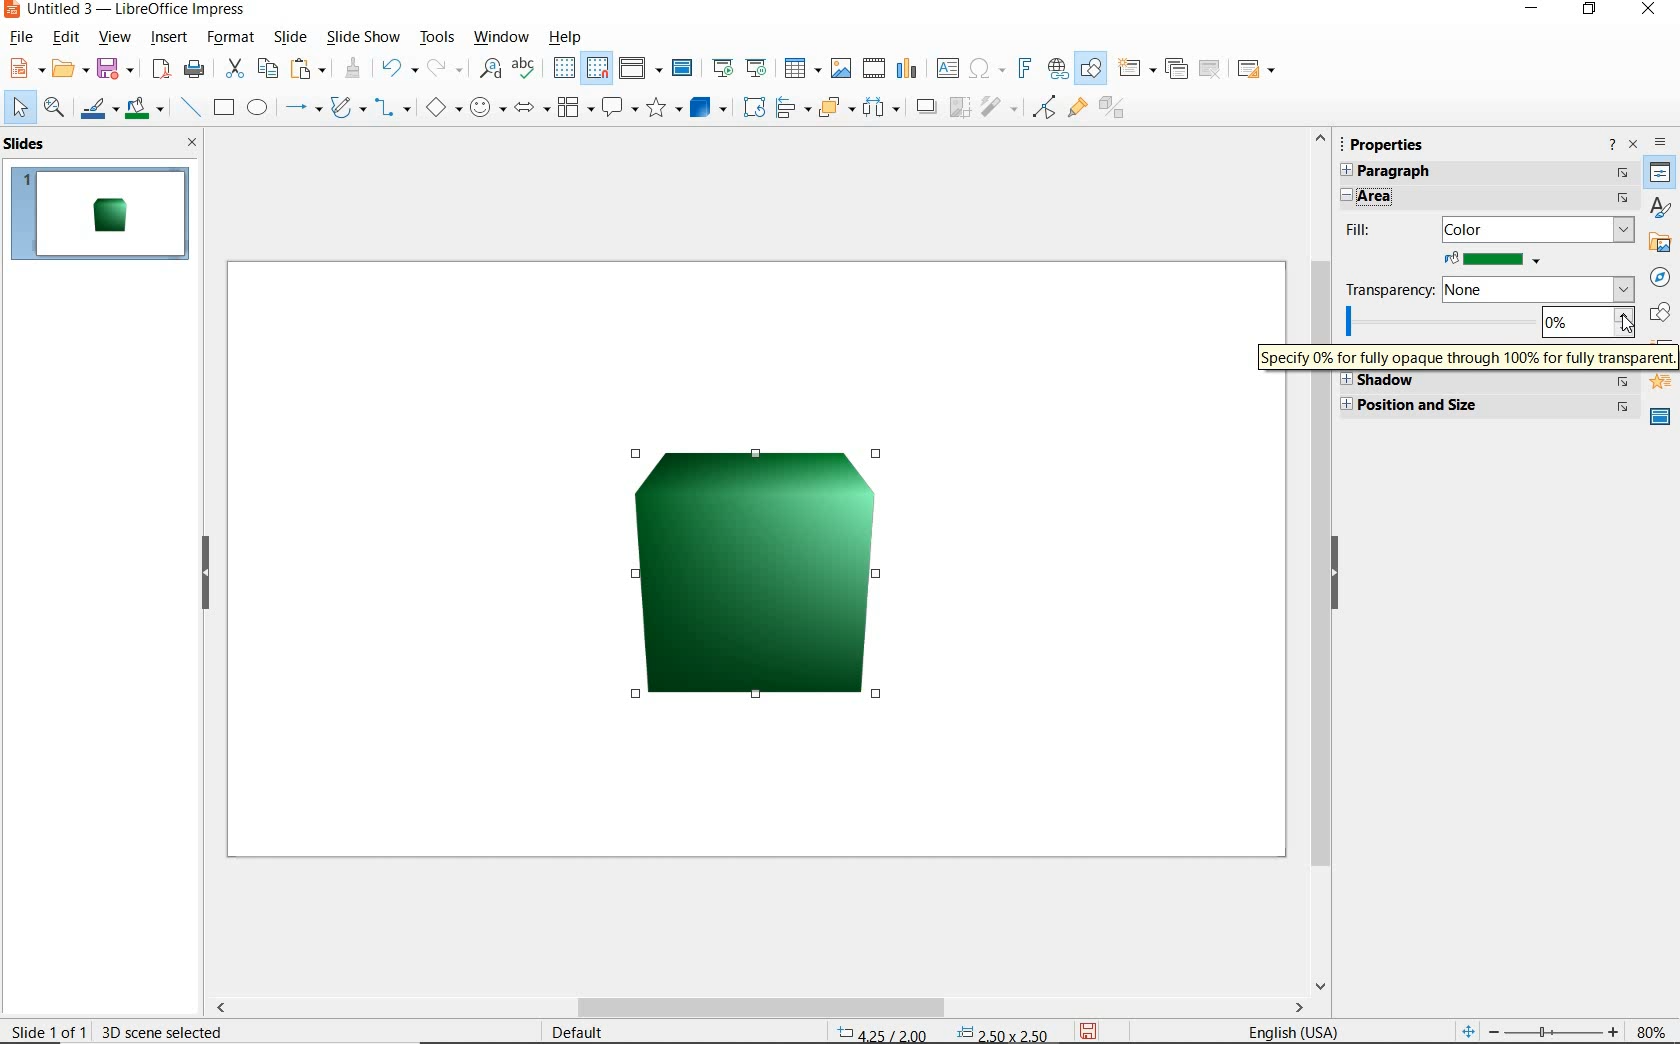 This screenshot has height=1044, width=1680. Describe the element at coordinates (532, 107) in the screenshot. I see `block arrows` at that location.